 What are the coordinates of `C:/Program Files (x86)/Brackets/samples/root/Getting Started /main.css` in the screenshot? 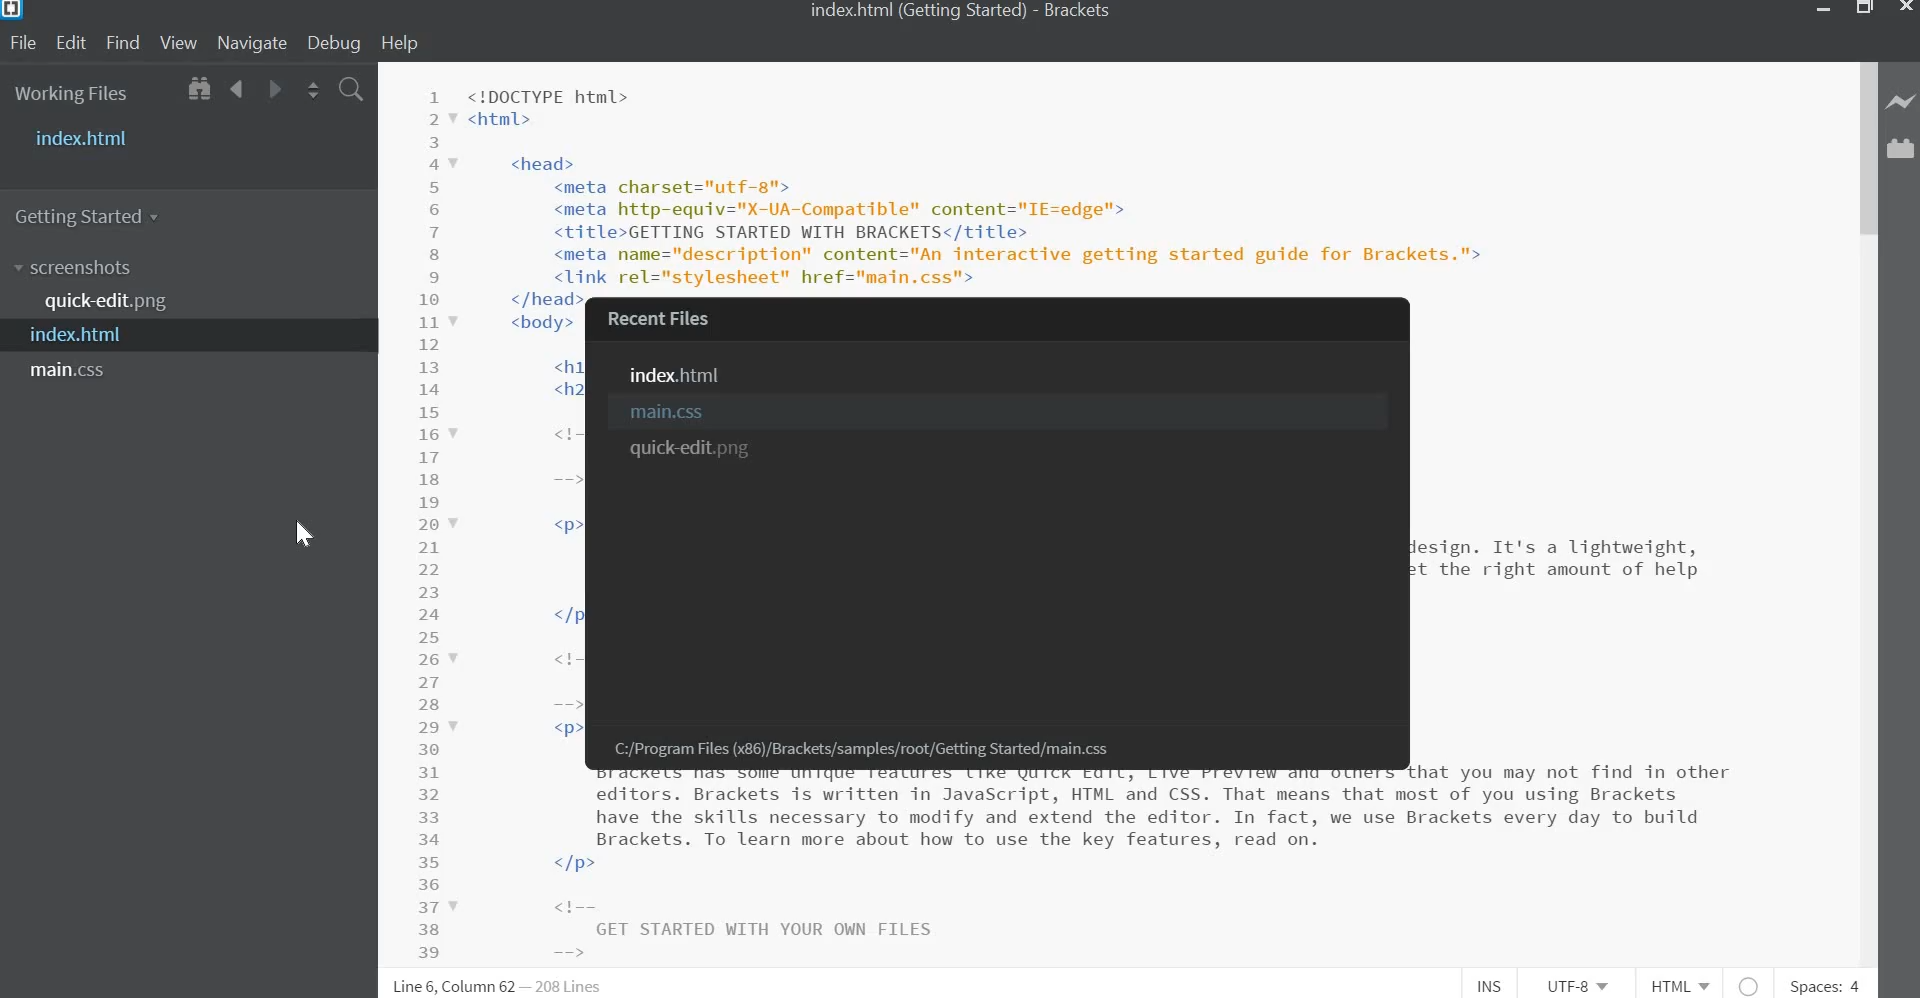 It's located at (850, 751).